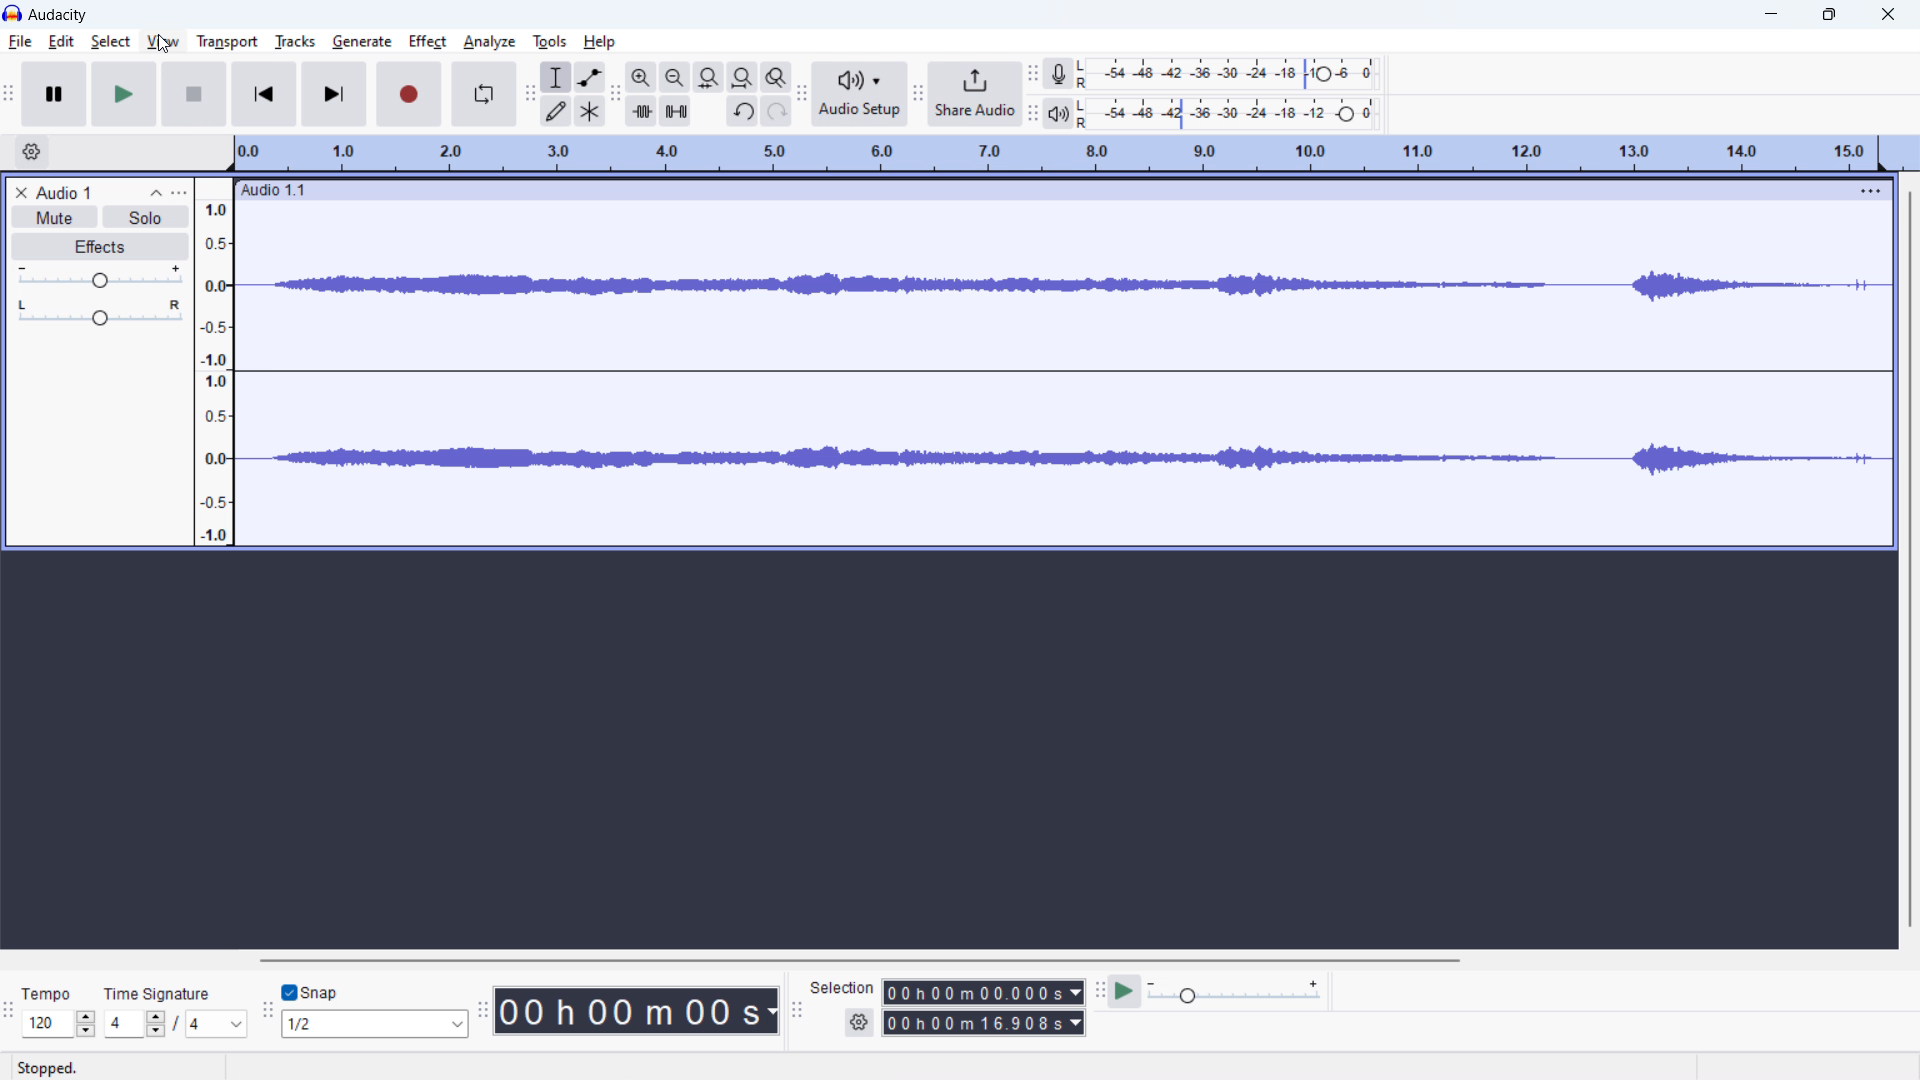  Describe the element at coordinates (860, 95) in the screenshot. I see `audio setup` at that location.